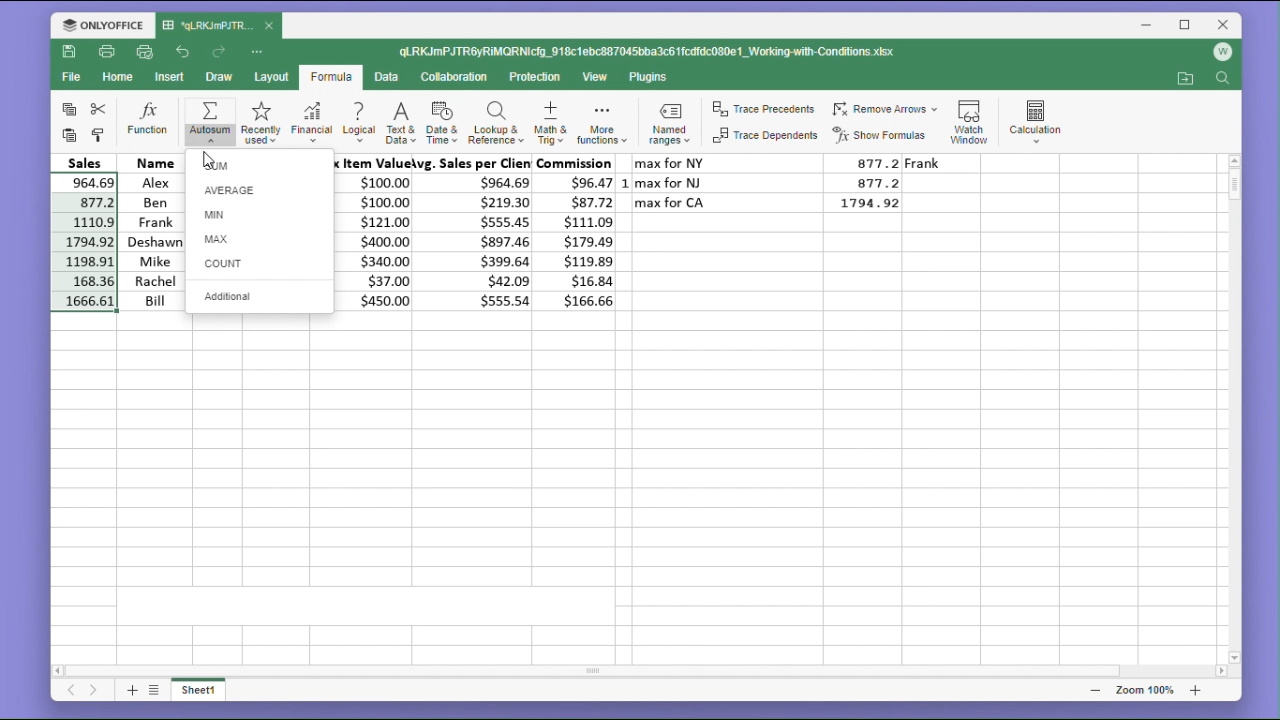 This screenshot has height=720, width=1280. I want to click on lookup and reference, so click(495, 125).